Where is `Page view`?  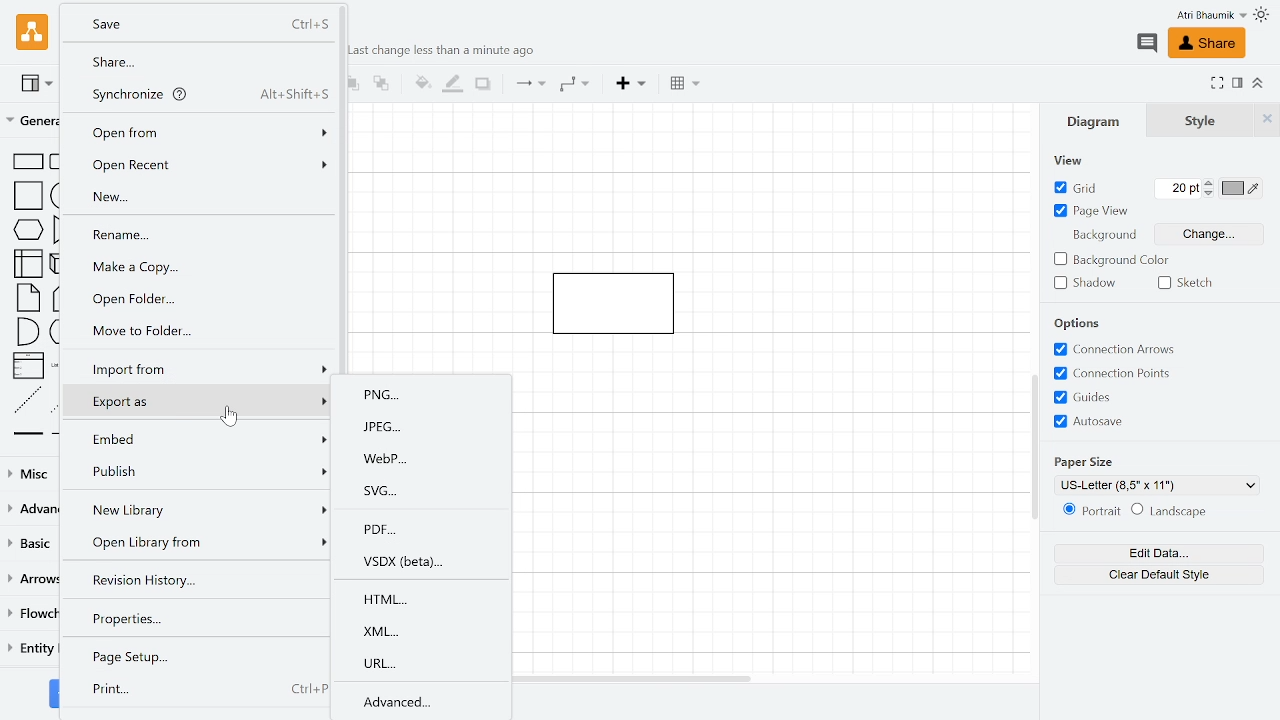
Page view is located at coordinates (1091, 211).